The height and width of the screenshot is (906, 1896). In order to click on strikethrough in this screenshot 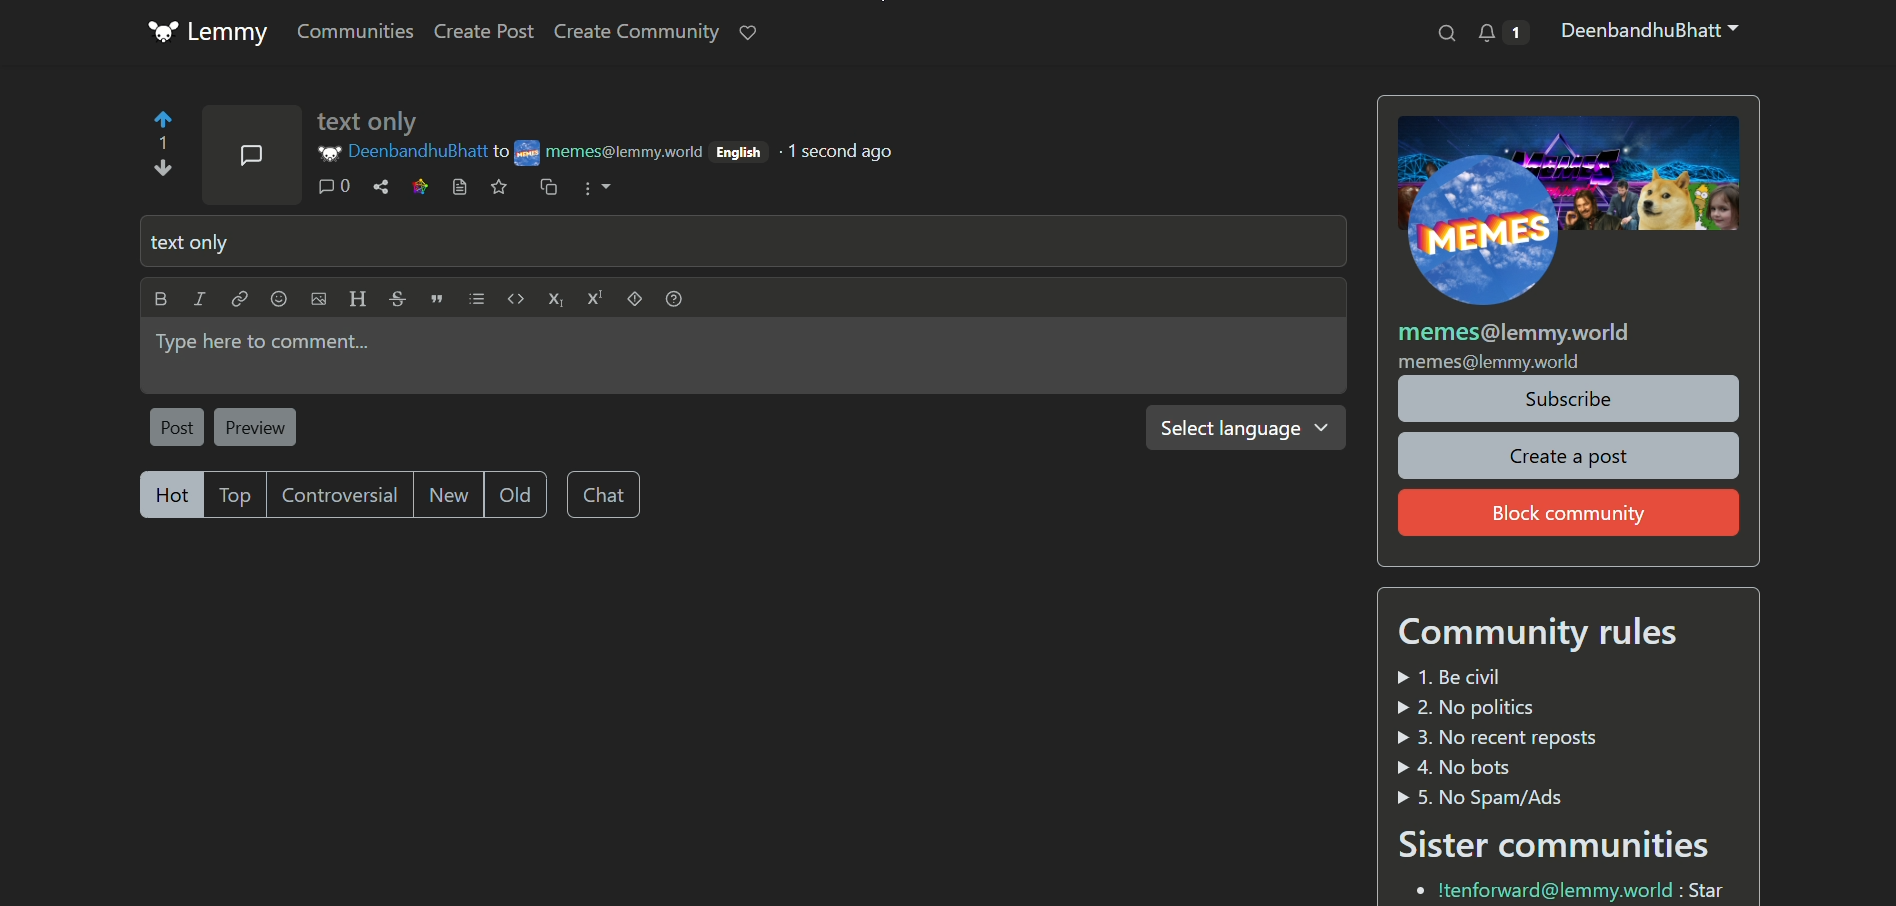, I will do `click(393, 298)`.